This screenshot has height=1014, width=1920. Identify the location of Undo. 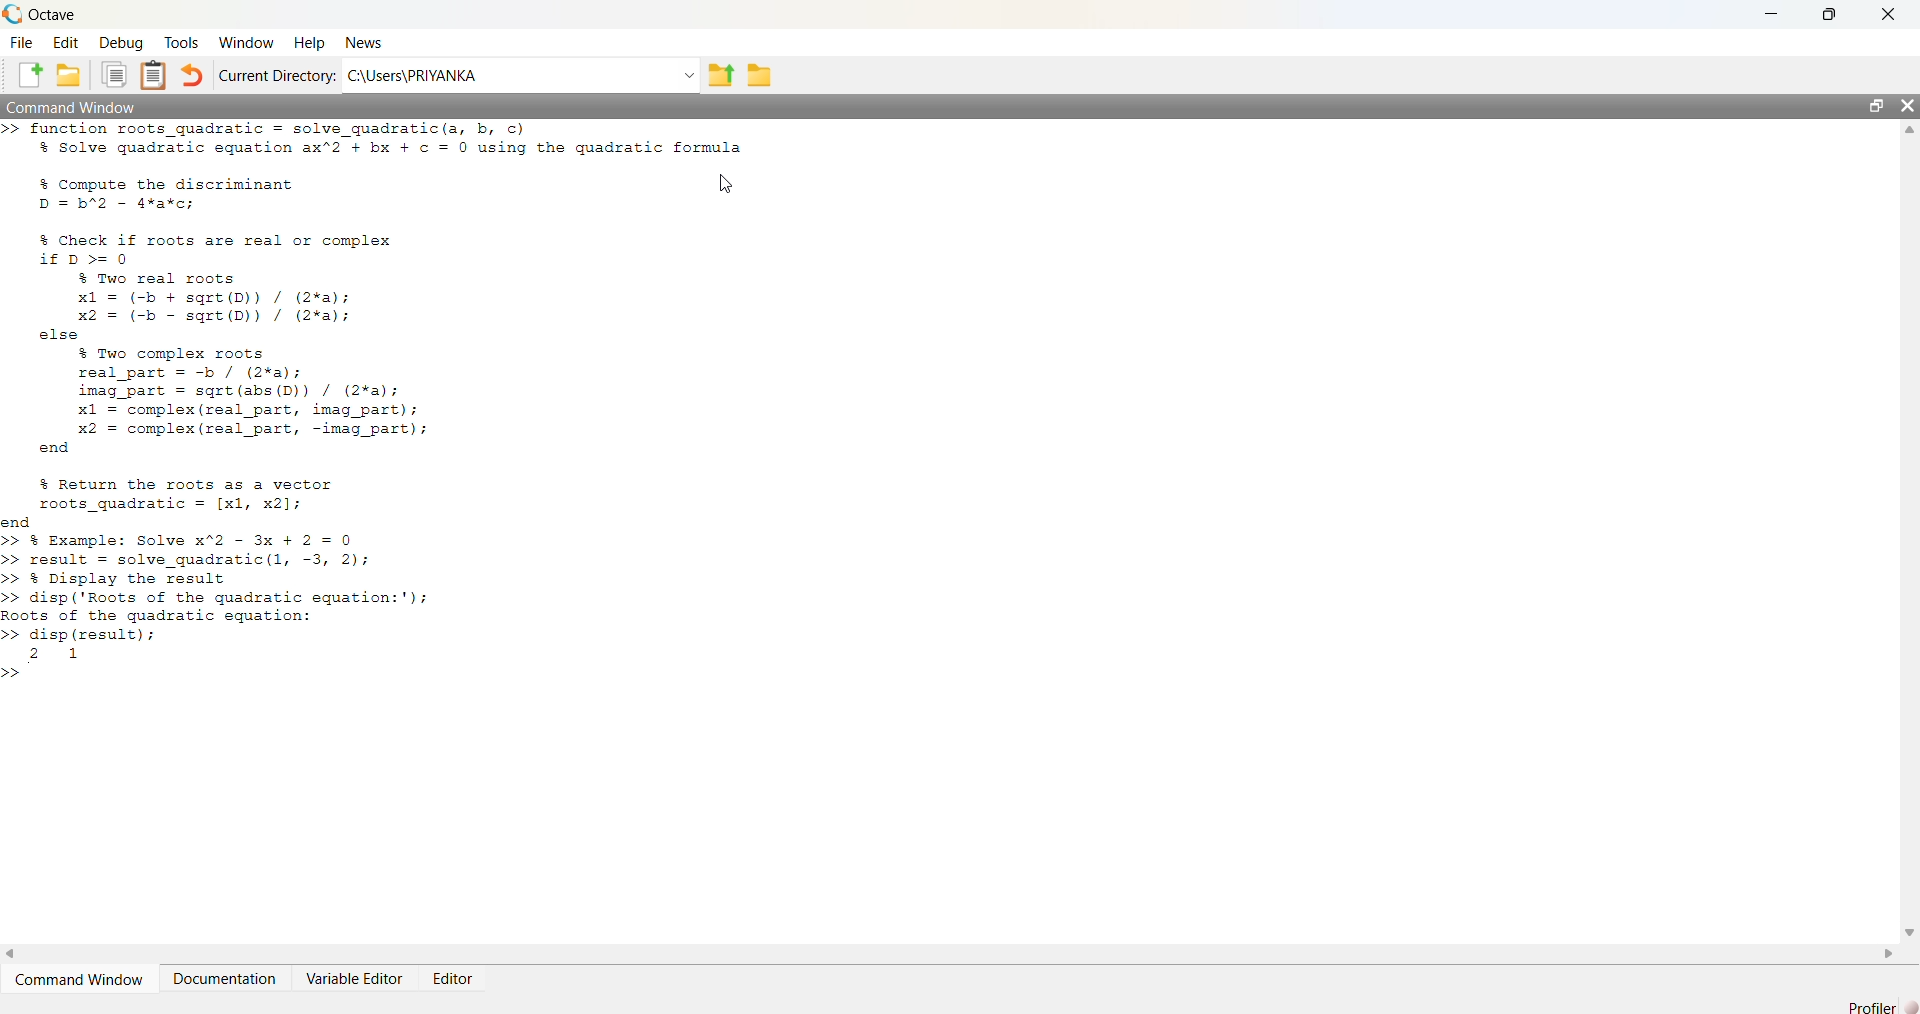
(193, 76).